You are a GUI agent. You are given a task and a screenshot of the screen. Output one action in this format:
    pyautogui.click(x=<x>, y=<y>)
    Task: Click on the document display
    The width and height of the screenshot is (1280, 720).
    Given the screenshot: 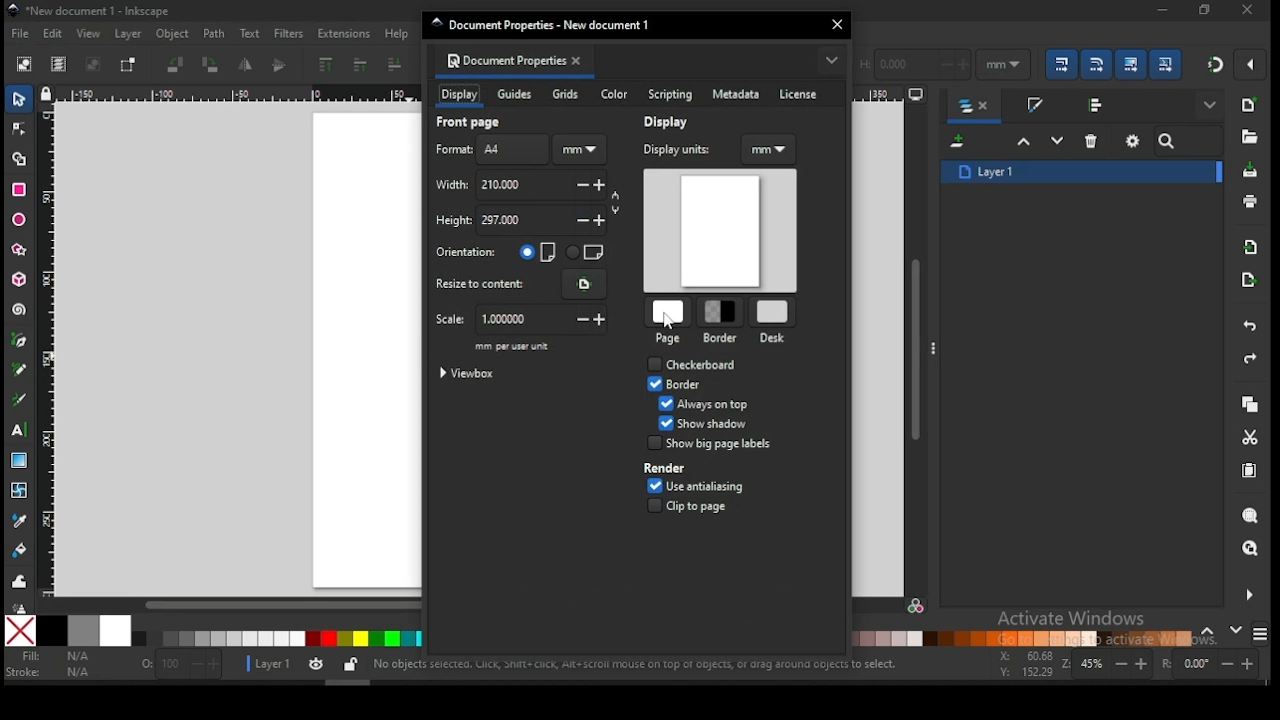 What is the action you would take?
    pyautogui.click(x=721, y=232)
    